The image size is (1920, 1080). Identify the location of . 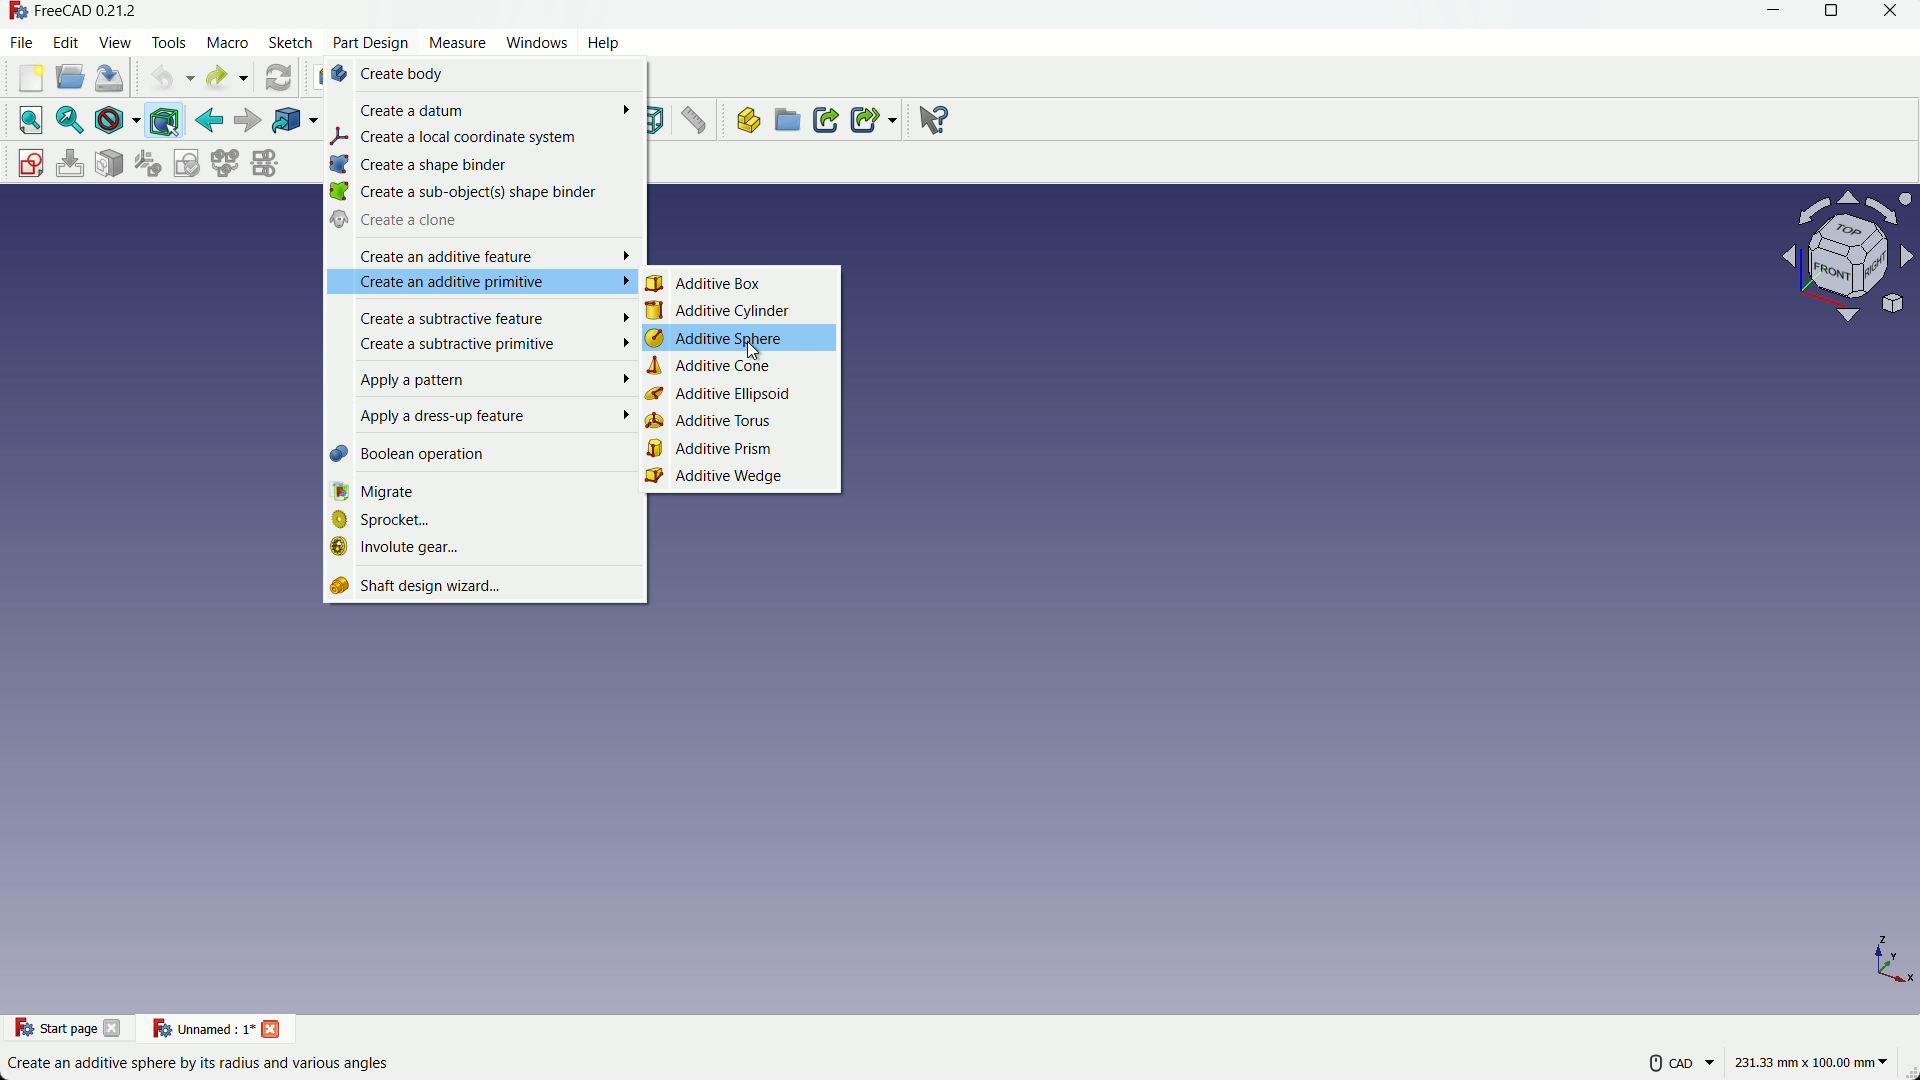
(951, 120).